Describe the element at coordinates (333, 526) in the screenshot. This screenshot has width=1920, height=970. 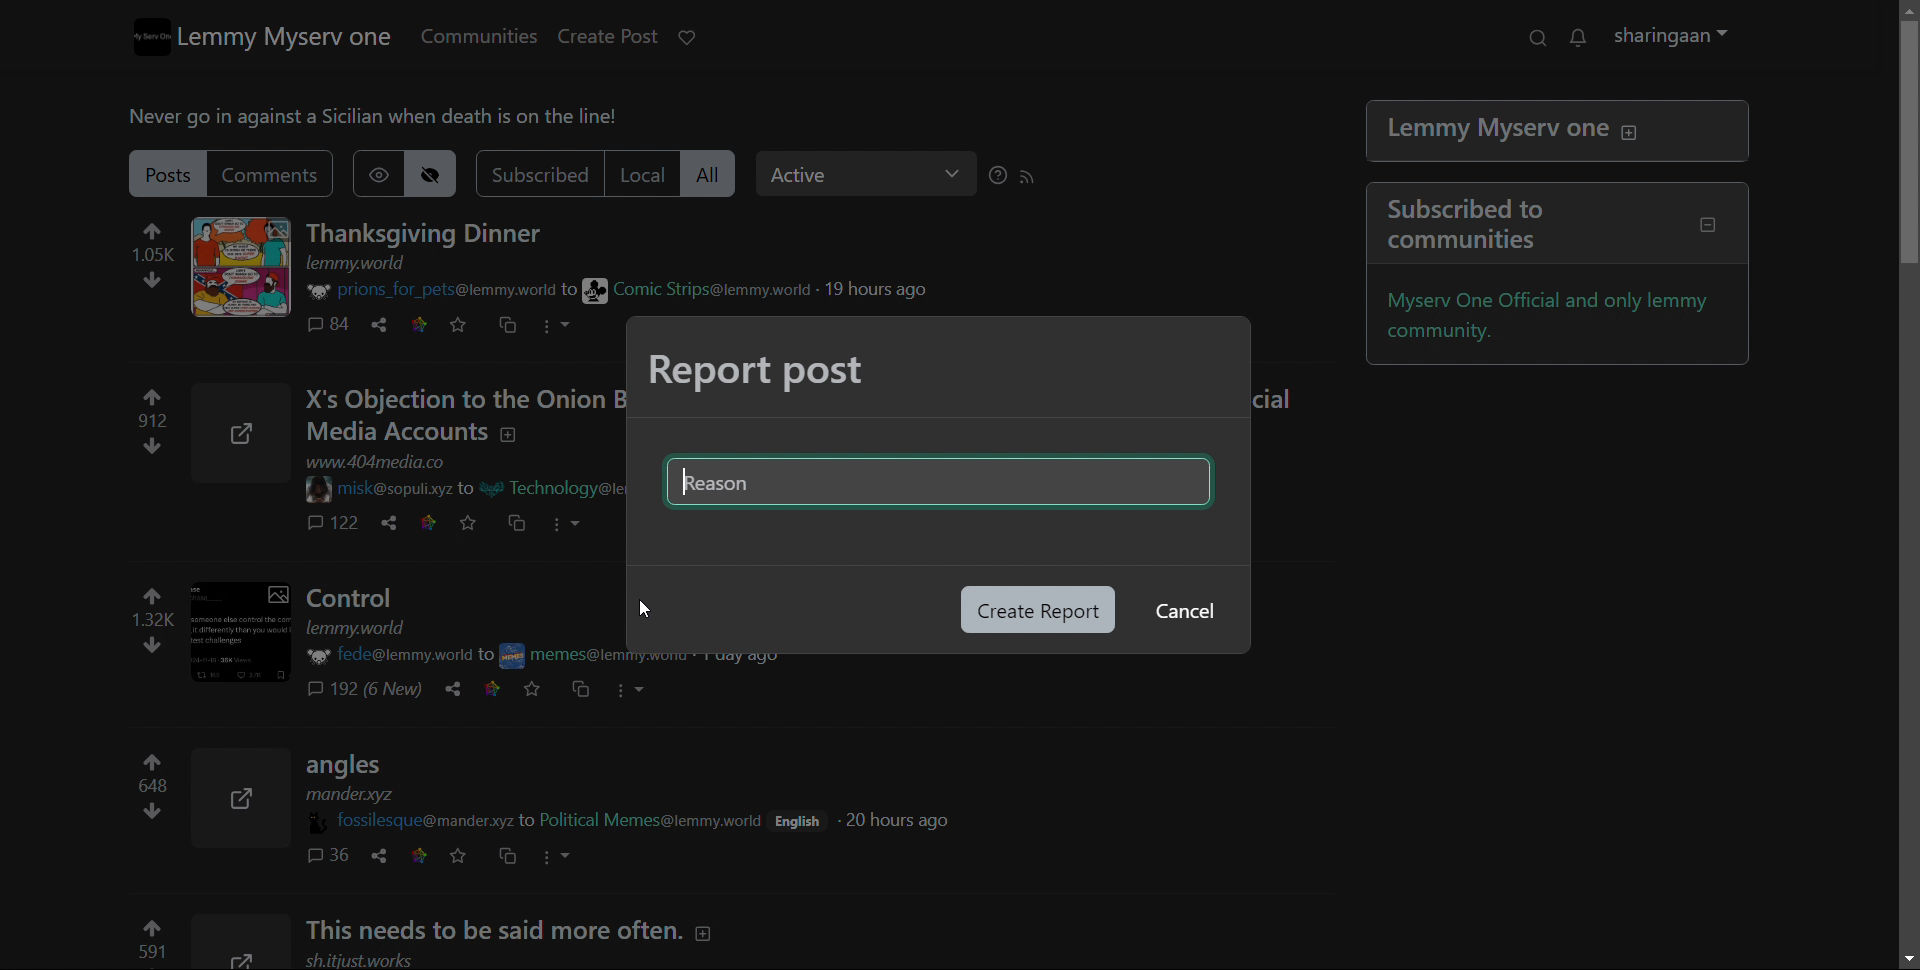
I see `comments` at that location.